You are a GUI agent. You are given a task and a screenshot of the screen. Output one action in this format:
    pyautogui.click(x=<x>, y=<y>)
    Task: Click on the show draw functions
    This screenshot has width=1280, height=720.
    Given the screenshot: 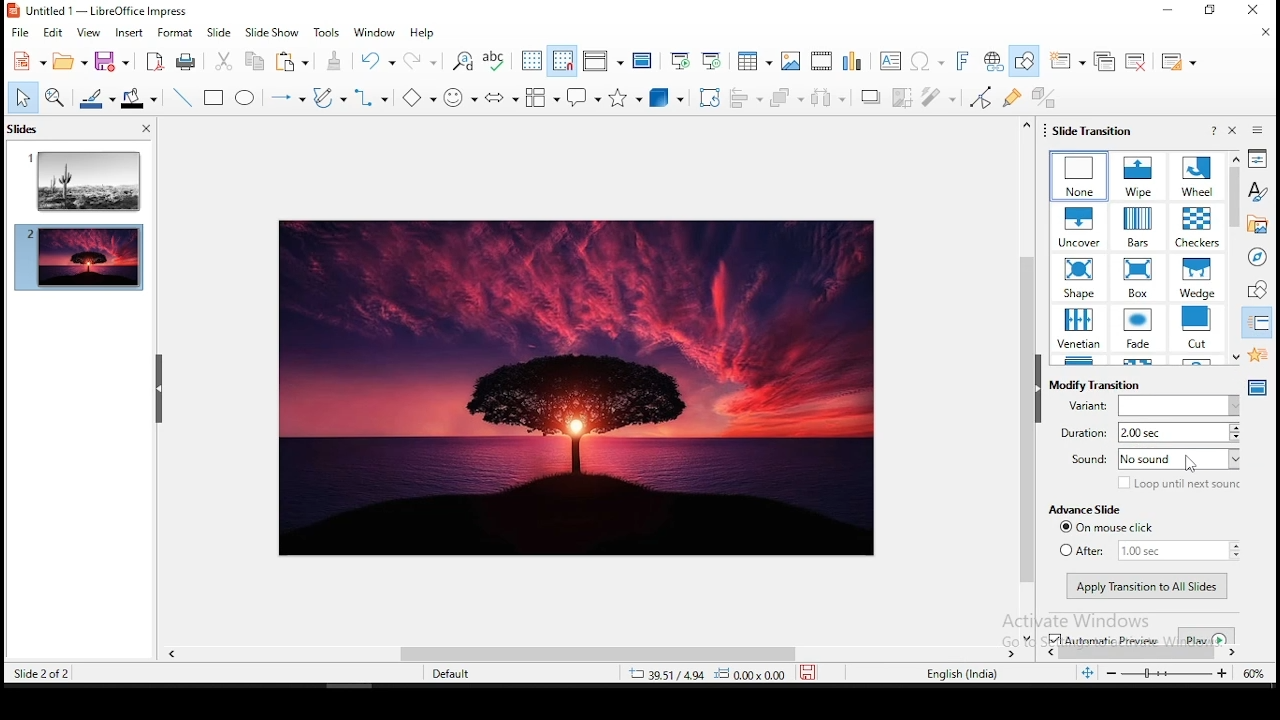 What is the action you would take?
    pyautogui.click(x=1023, y=62)
    